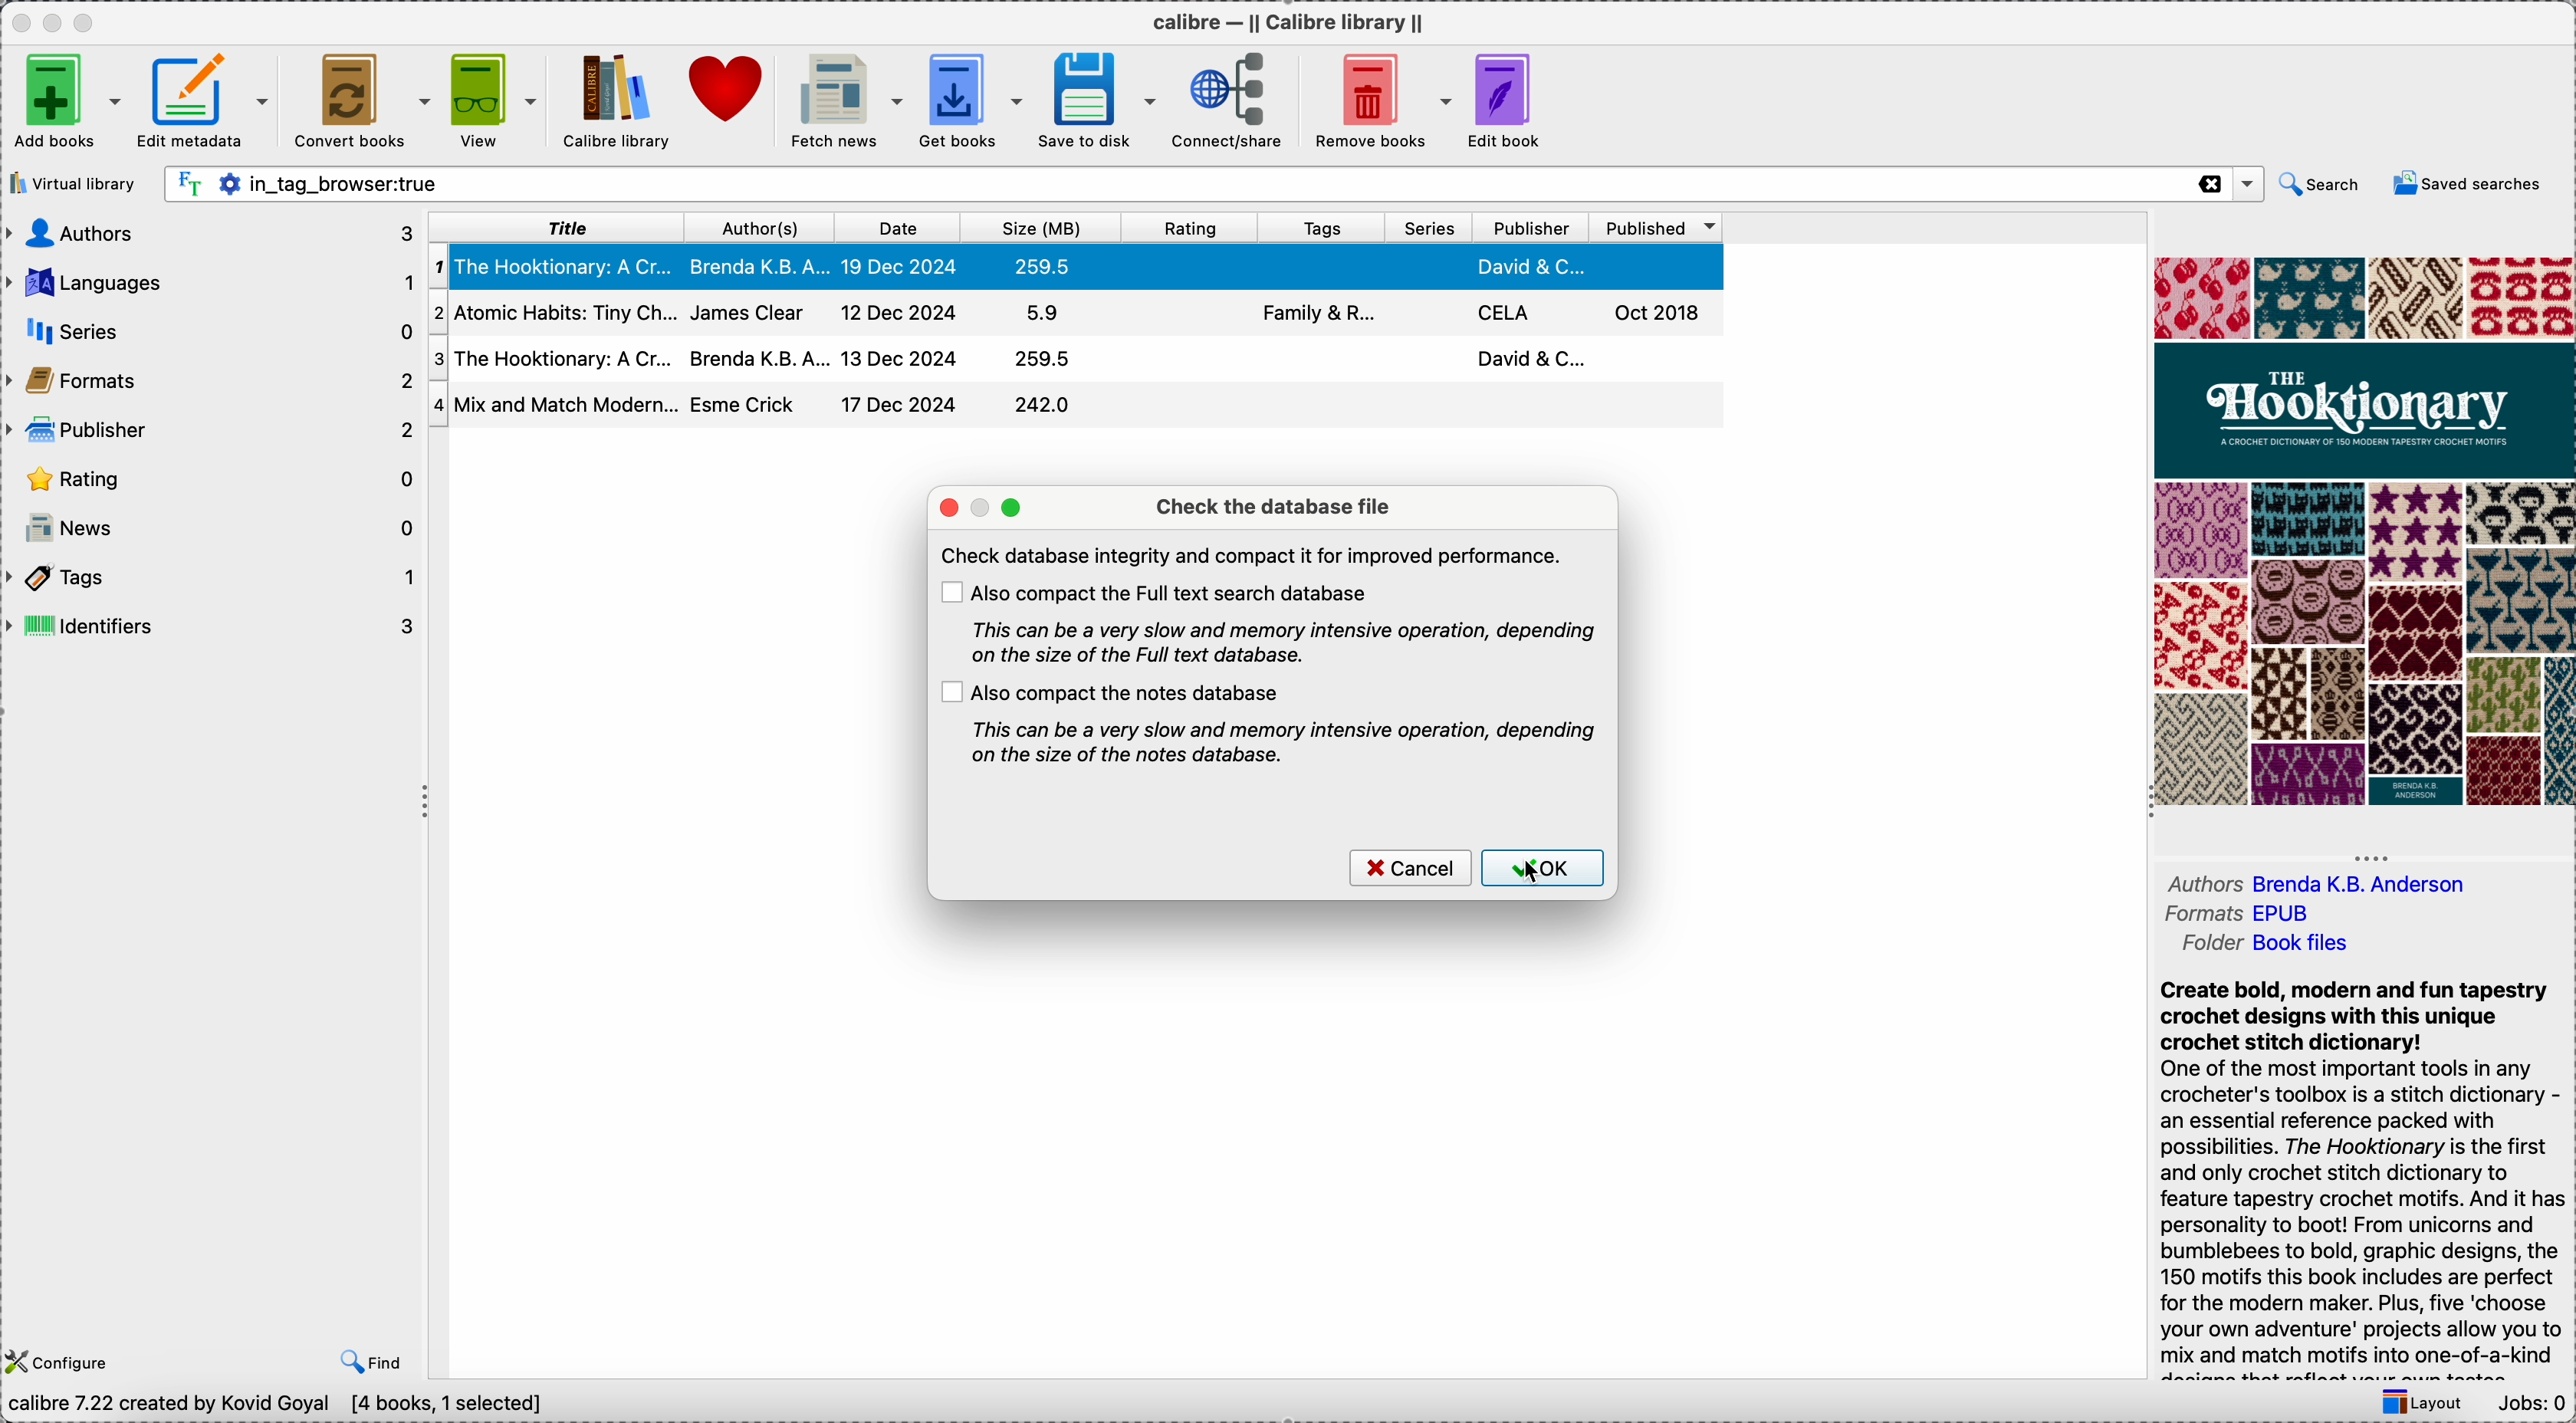 The width and height of the screenshot is (2576, 1423). Describe the element at coordinates (211, 427) in the screenshot. I see `publisher` at that location.